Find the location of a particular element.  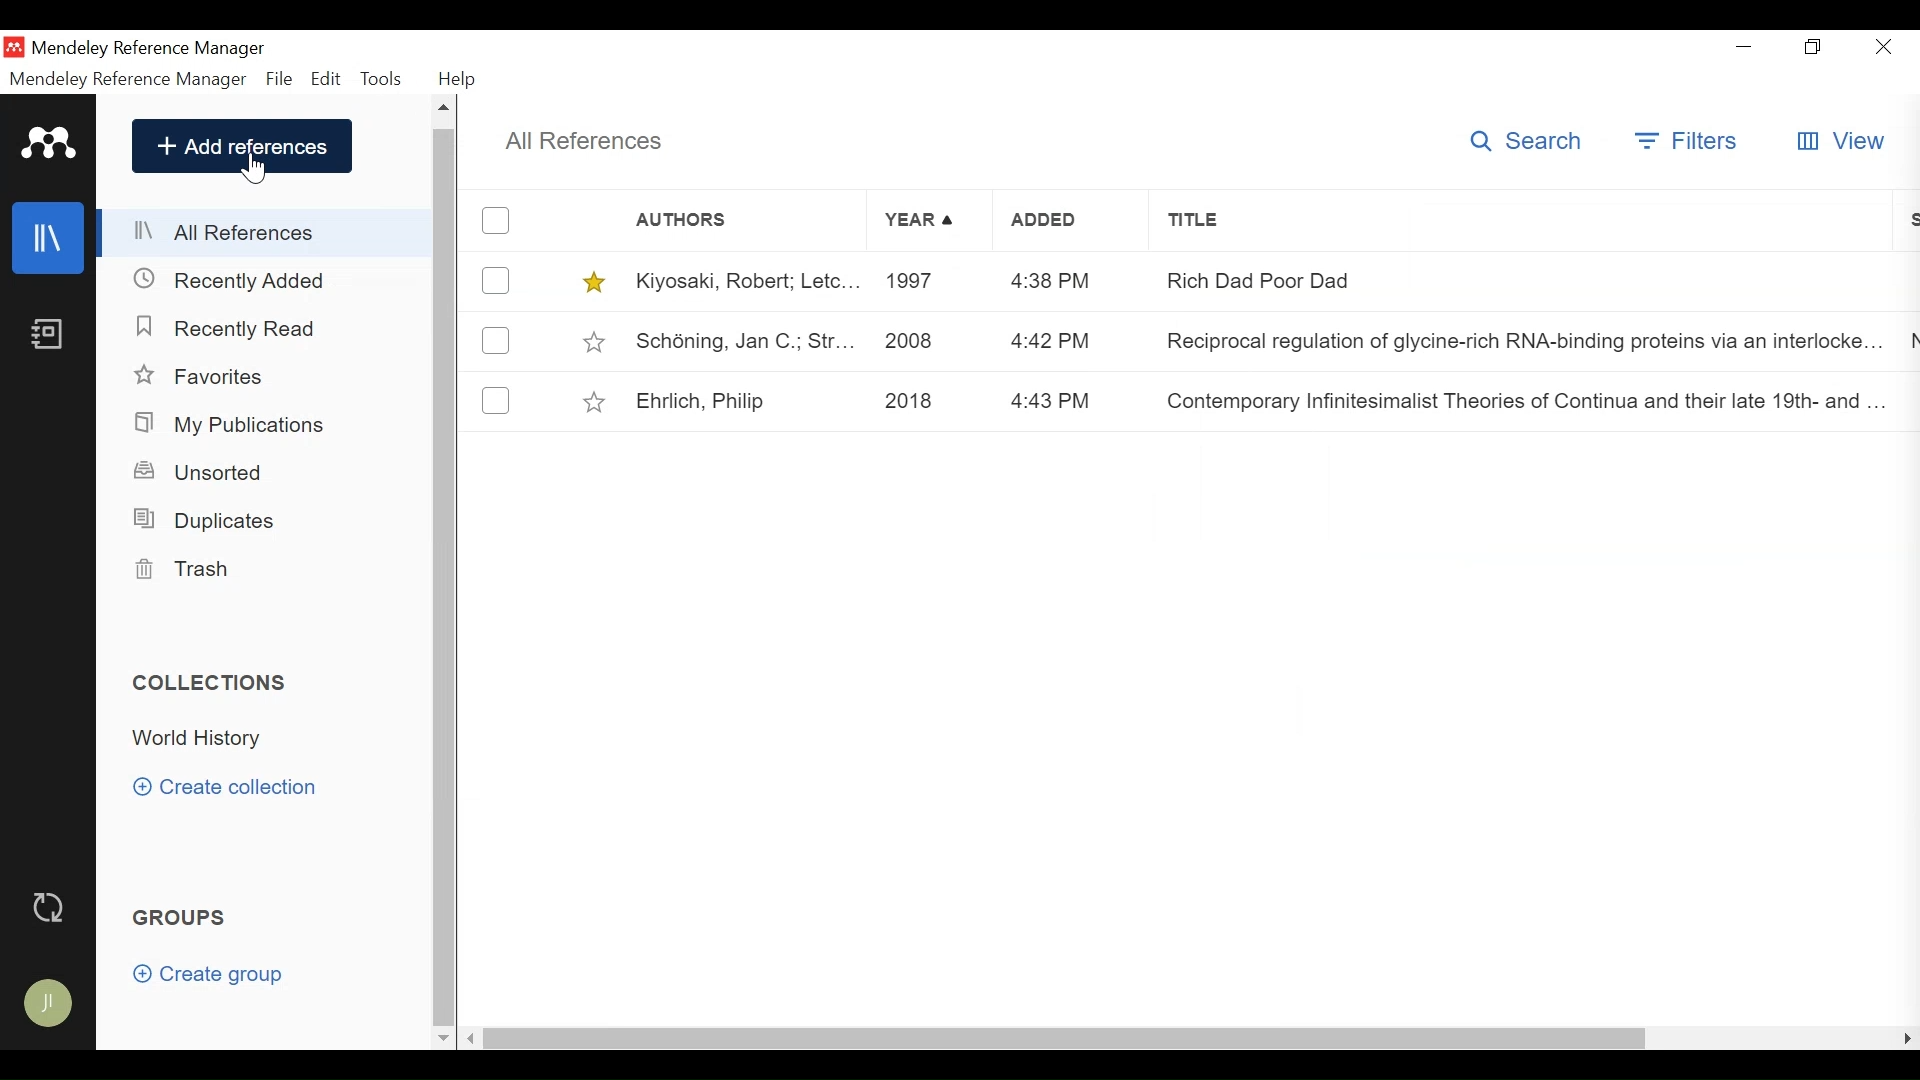

Toggle Favorites is located at coordinates (592, 281).